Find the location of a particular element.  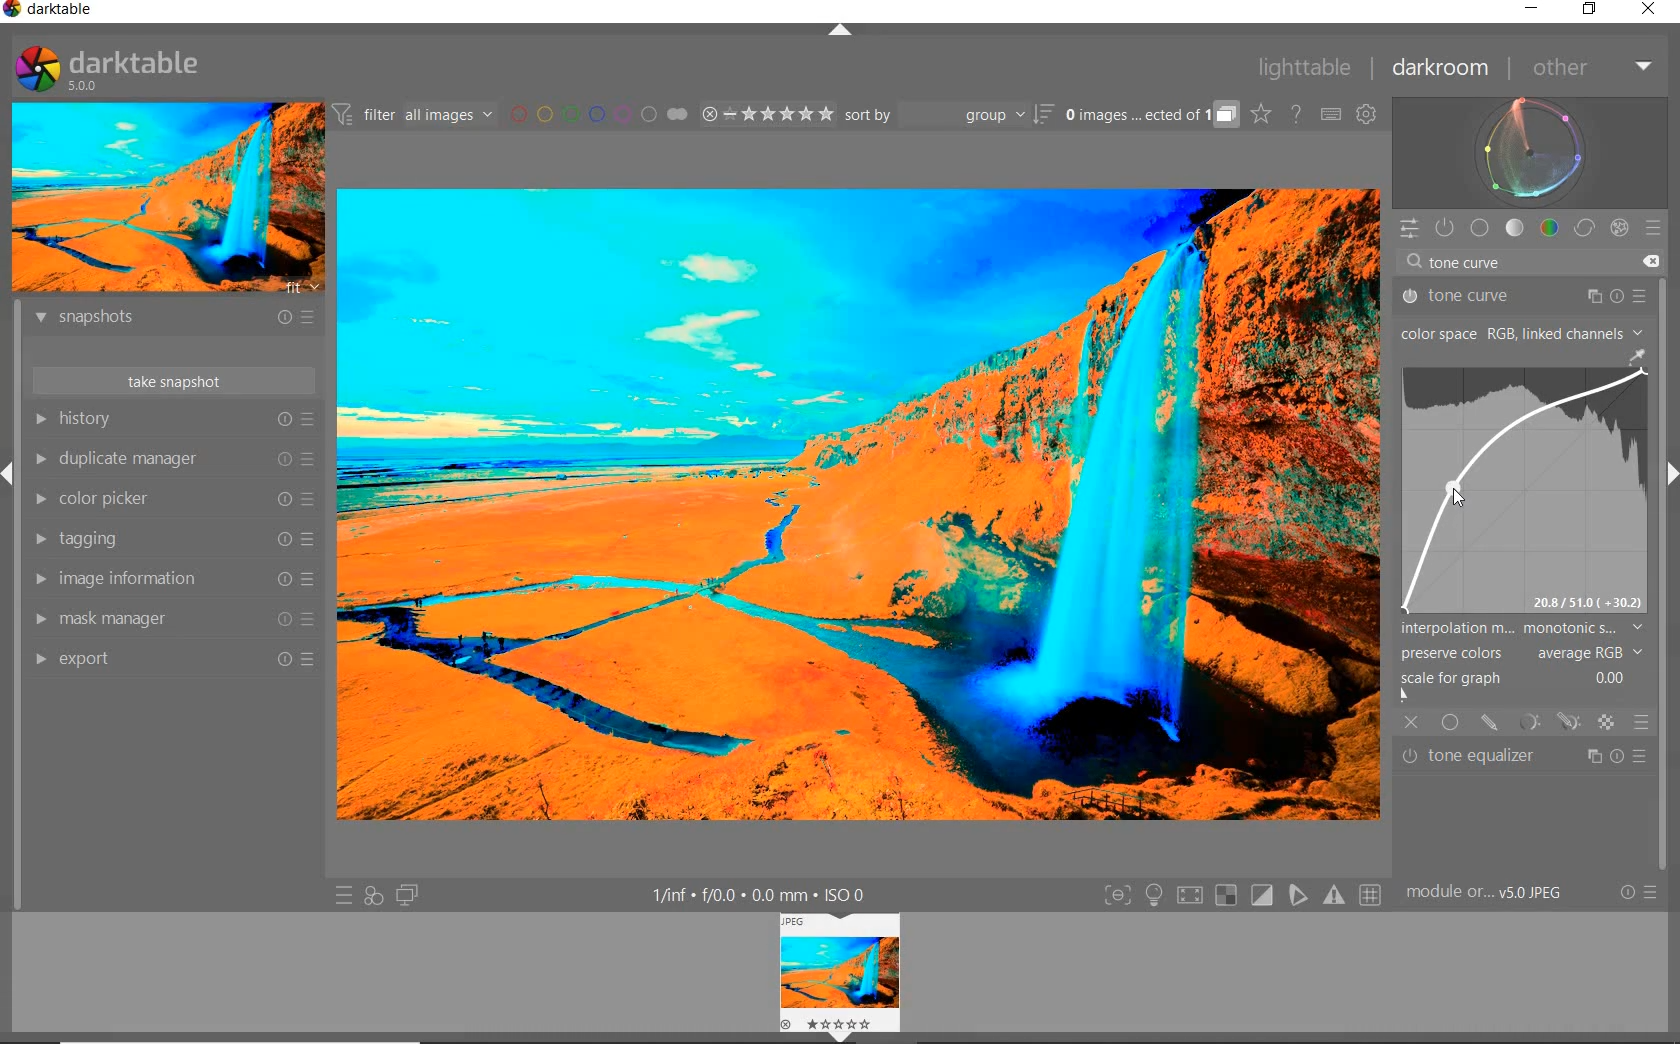

SET KEYBOARD SHORTCUTS is located at coordinates (1332, 115).